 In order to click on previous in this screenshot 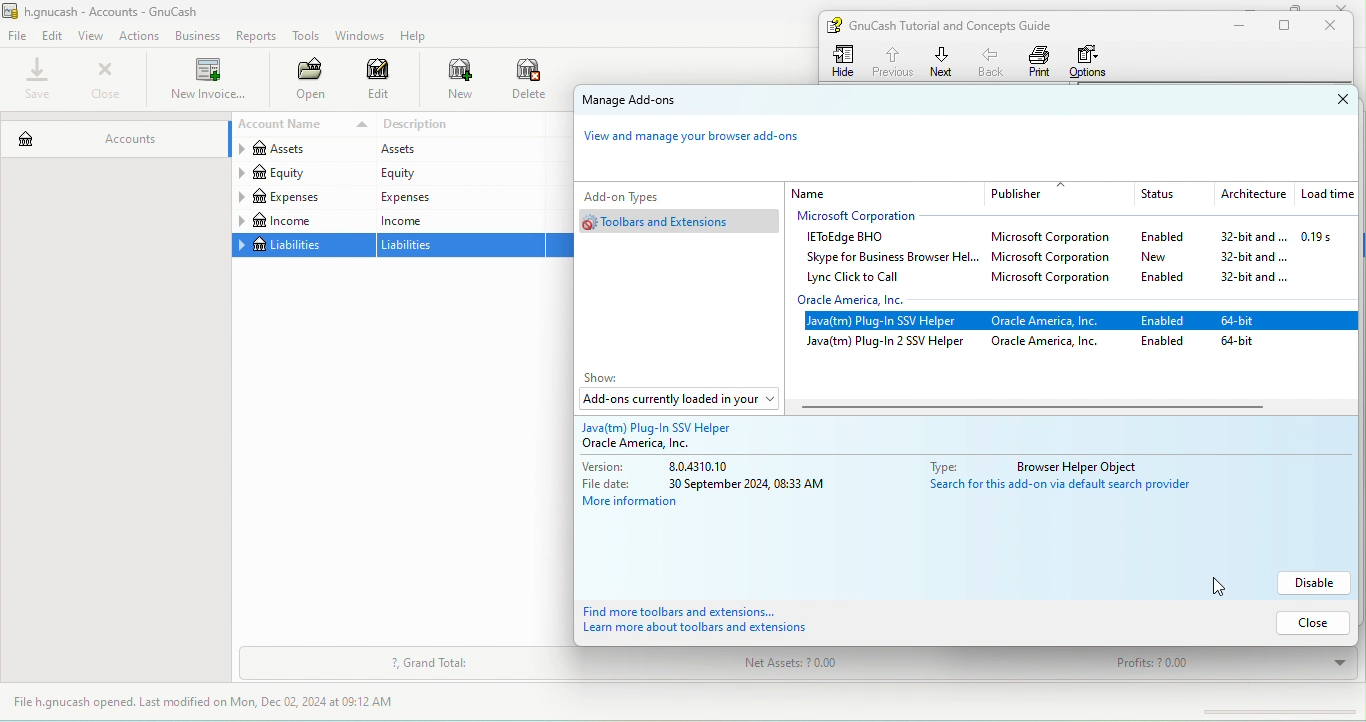, I will do `click(891, 59)`.